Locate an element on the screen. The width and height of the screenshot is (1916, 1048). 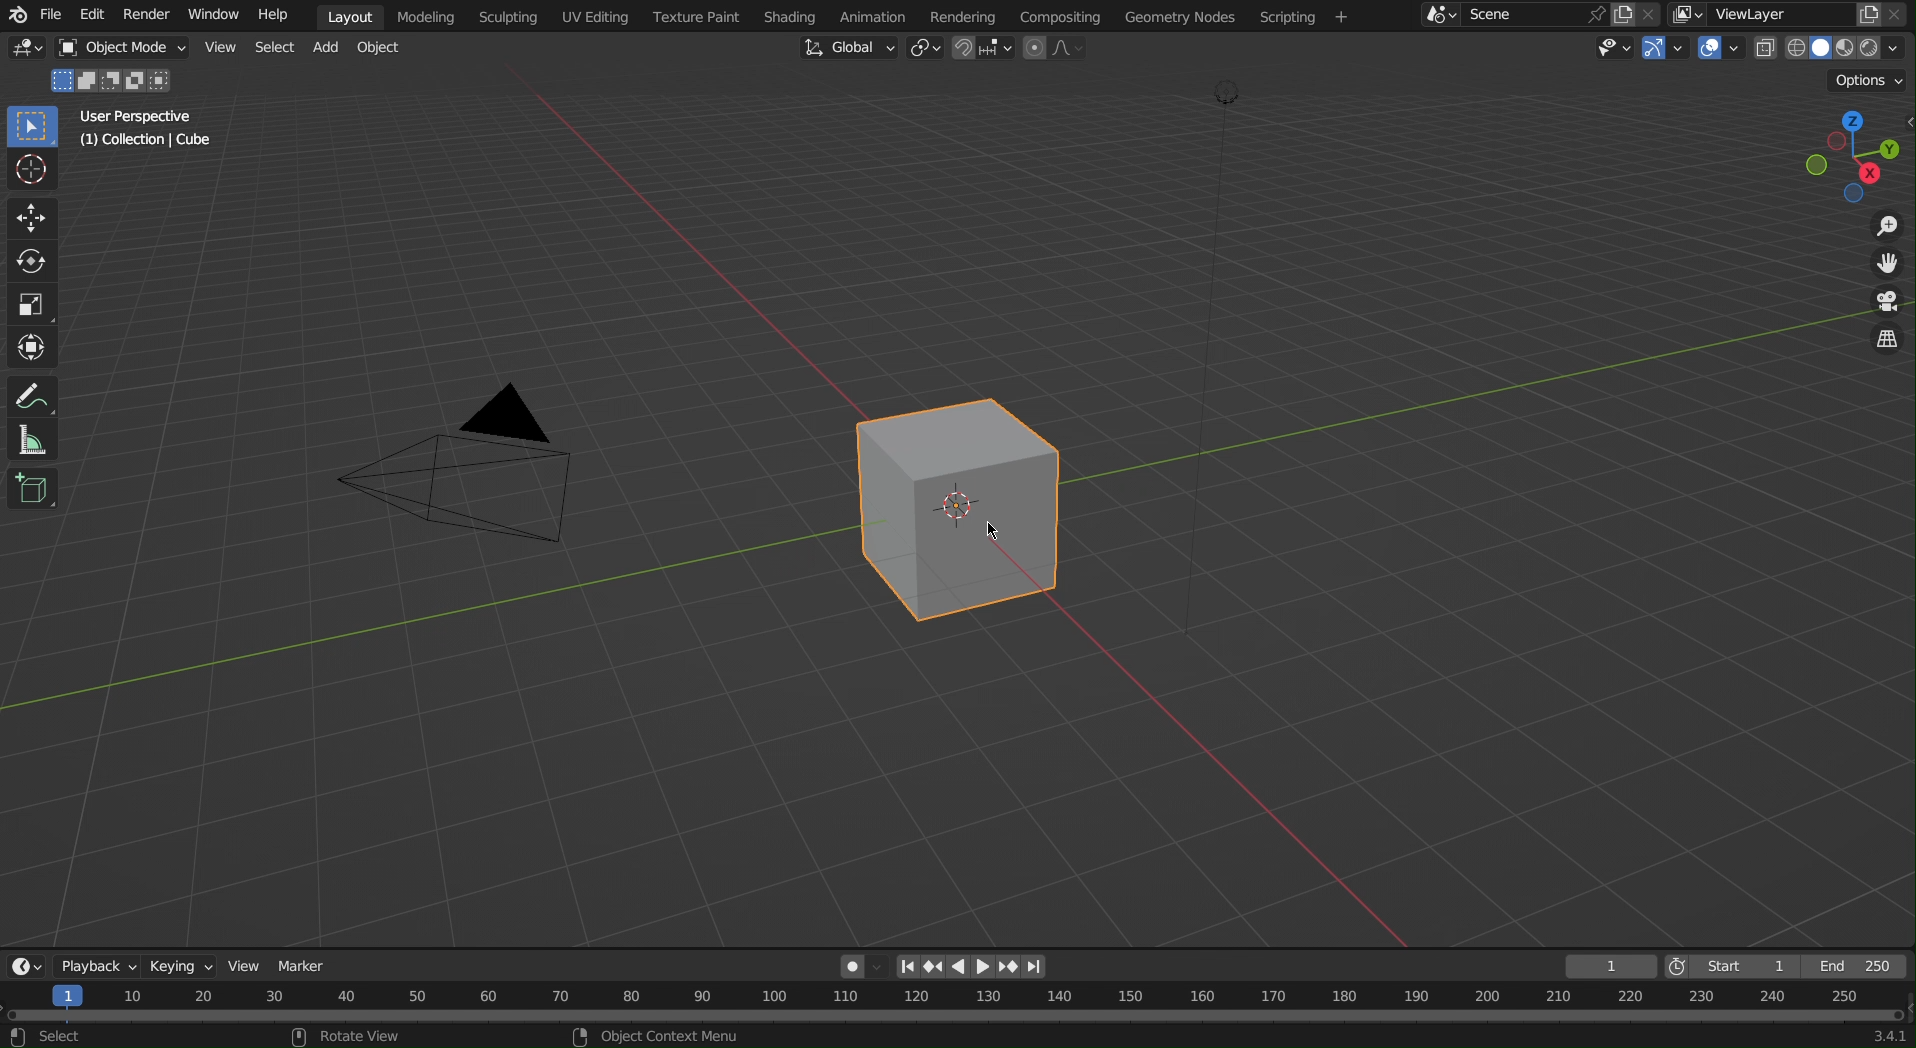
Start is located at coordinates (1737, 965).